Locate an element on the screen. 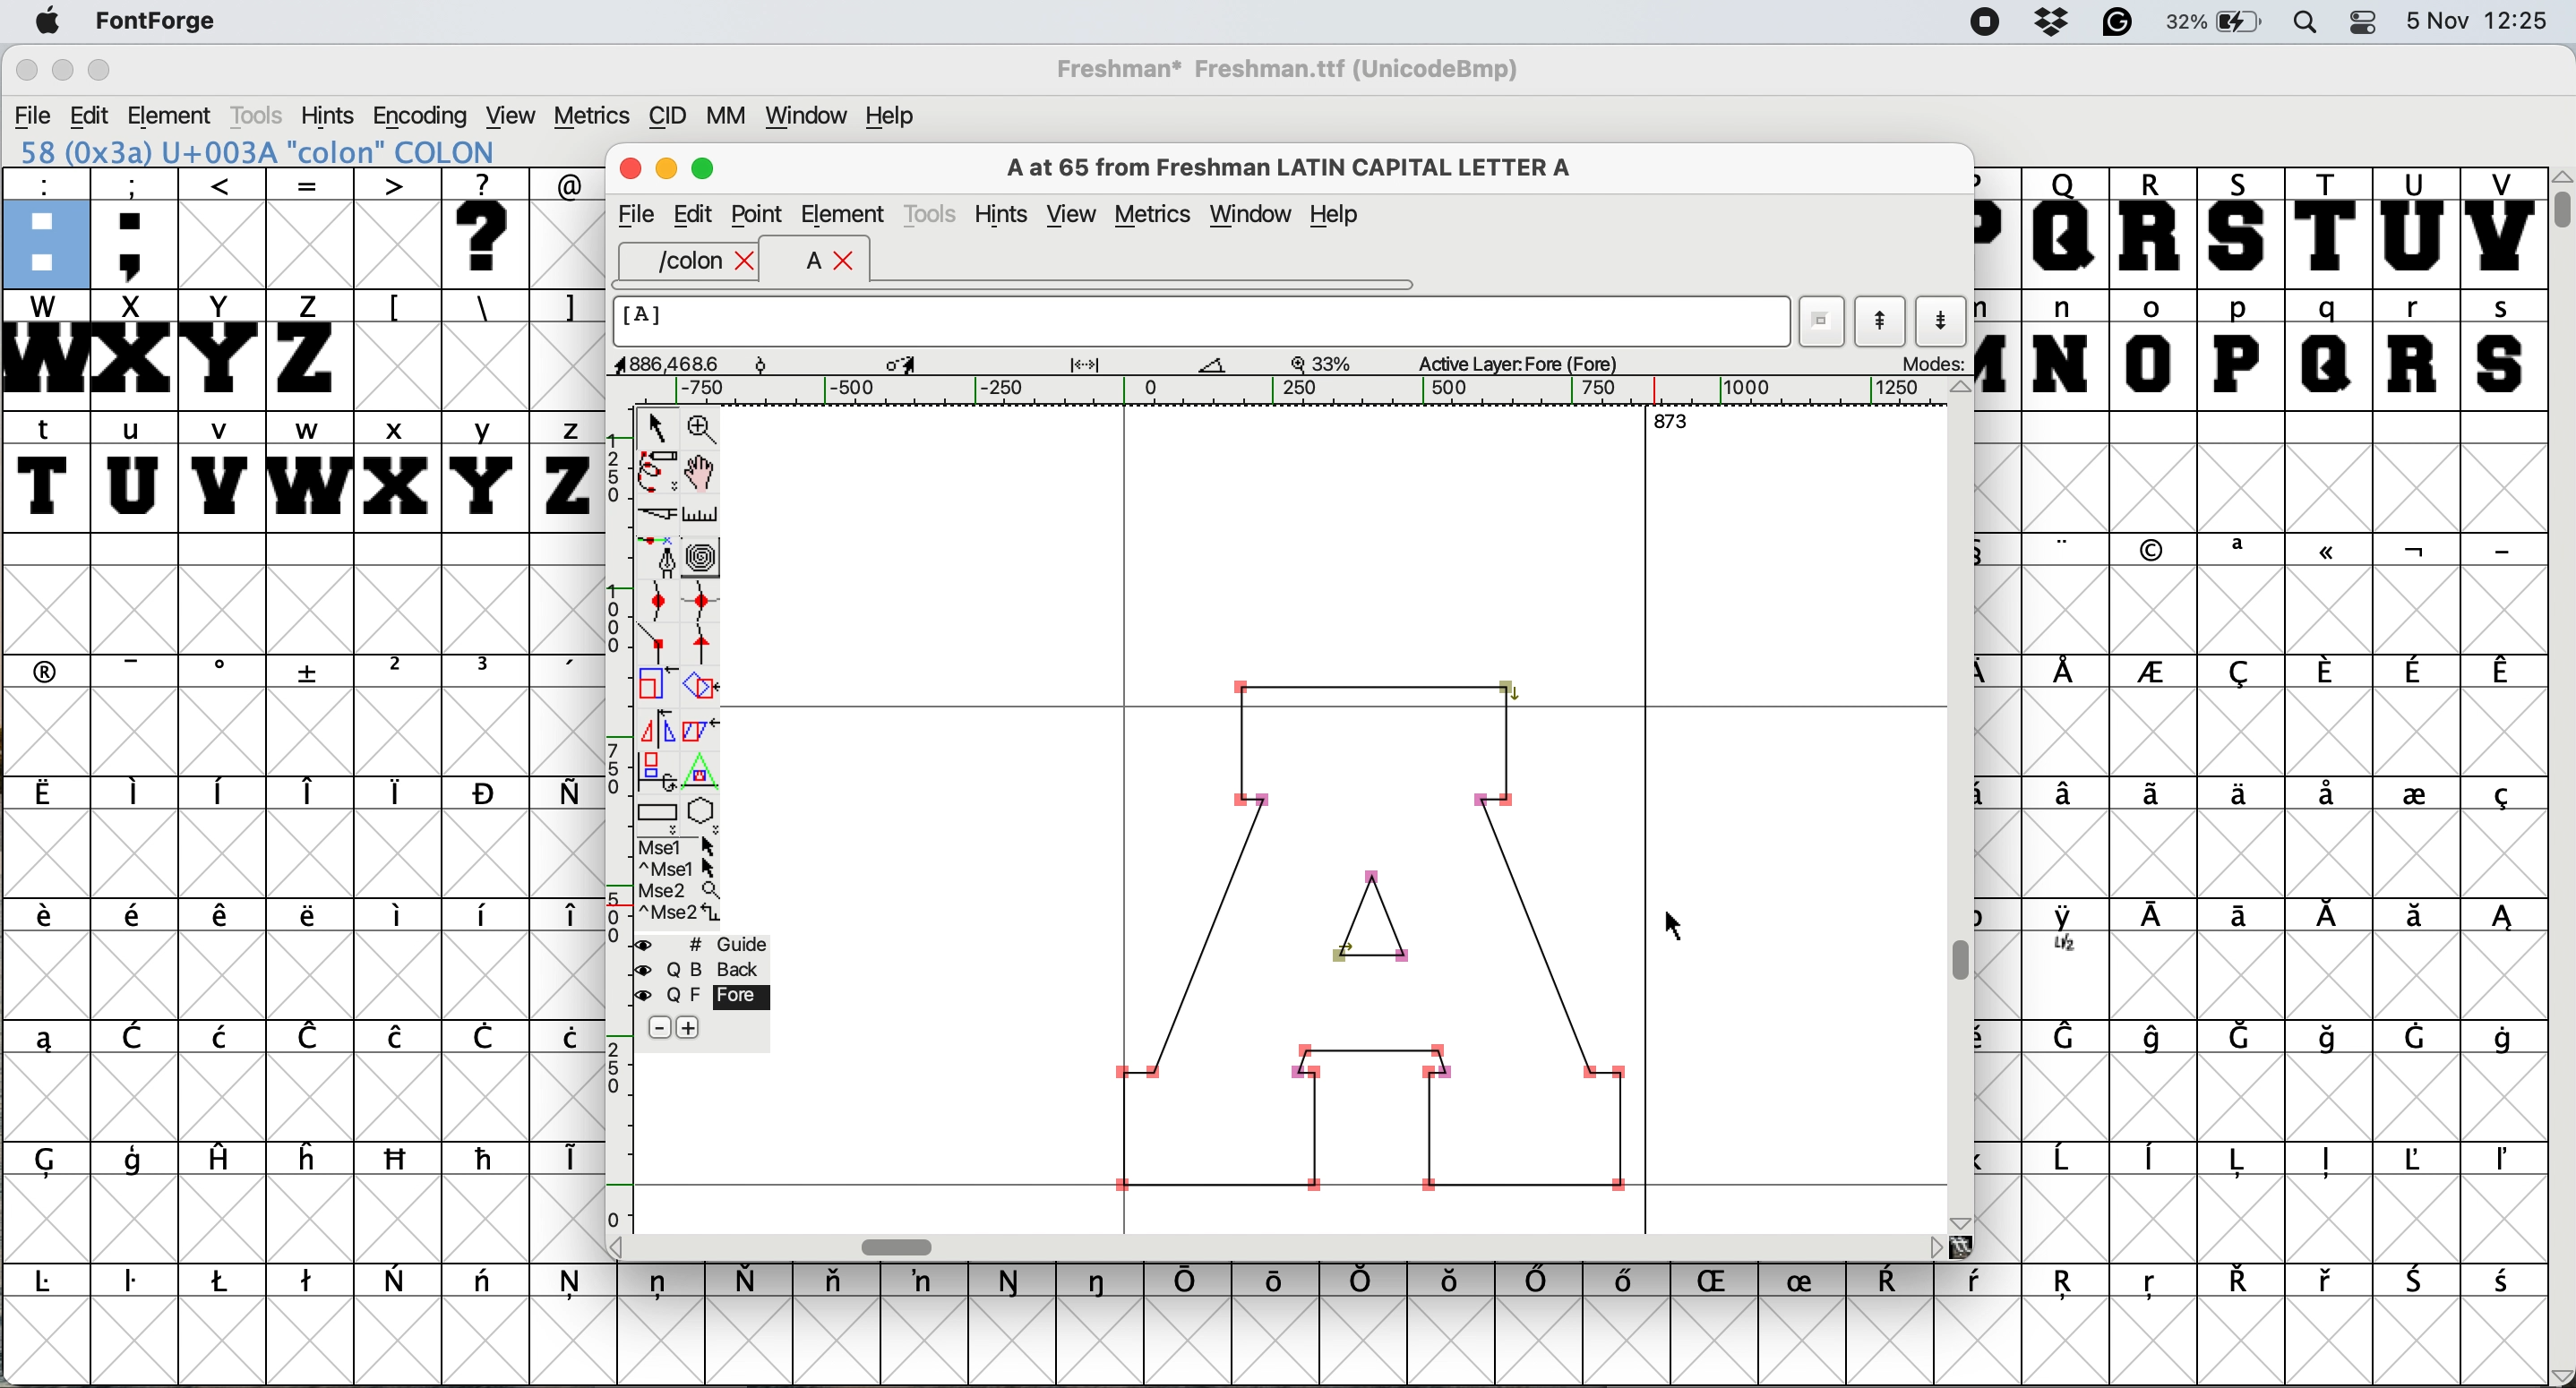 The width and height of the screenshot is (2576, 1388). n is located at coordinates (2061, 349).